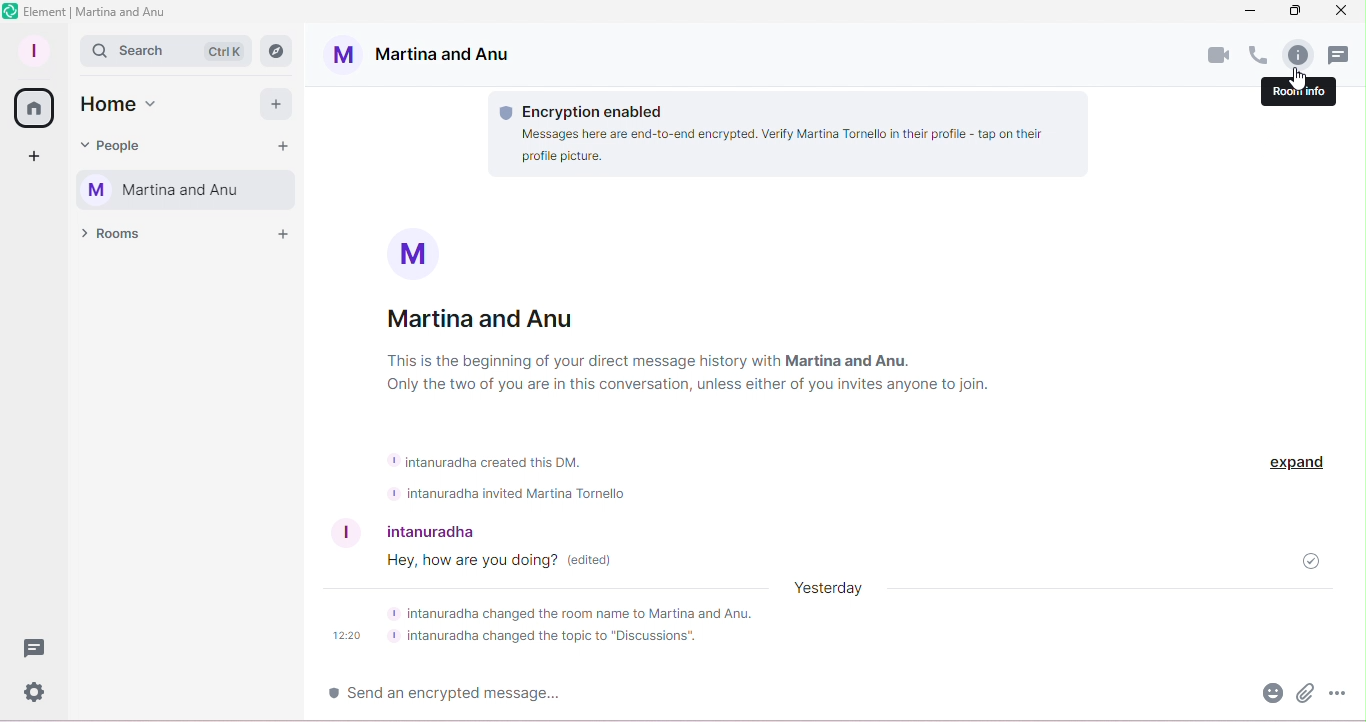  I want to click on Minimize, so click(1251, 14).